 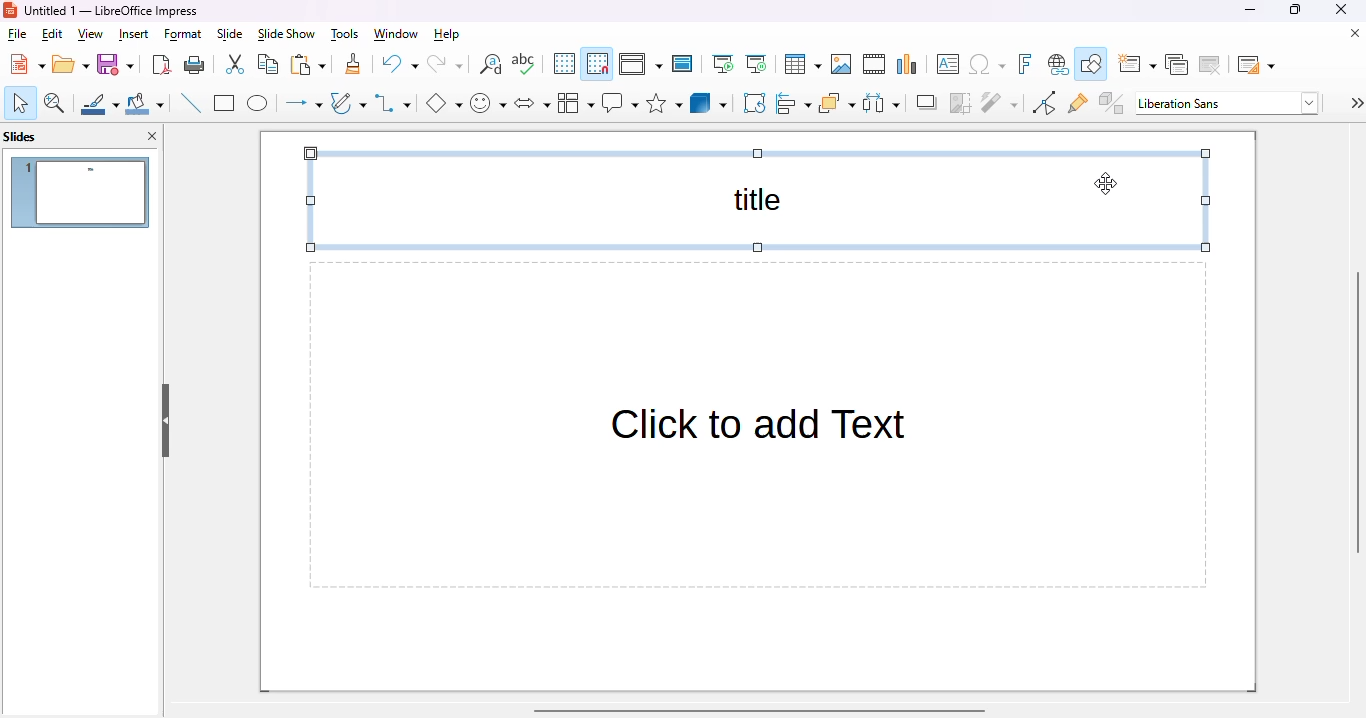 What do you see at coordinates (183, 35) in the screenshot?
I see `format` at bounding box center [183, 35].